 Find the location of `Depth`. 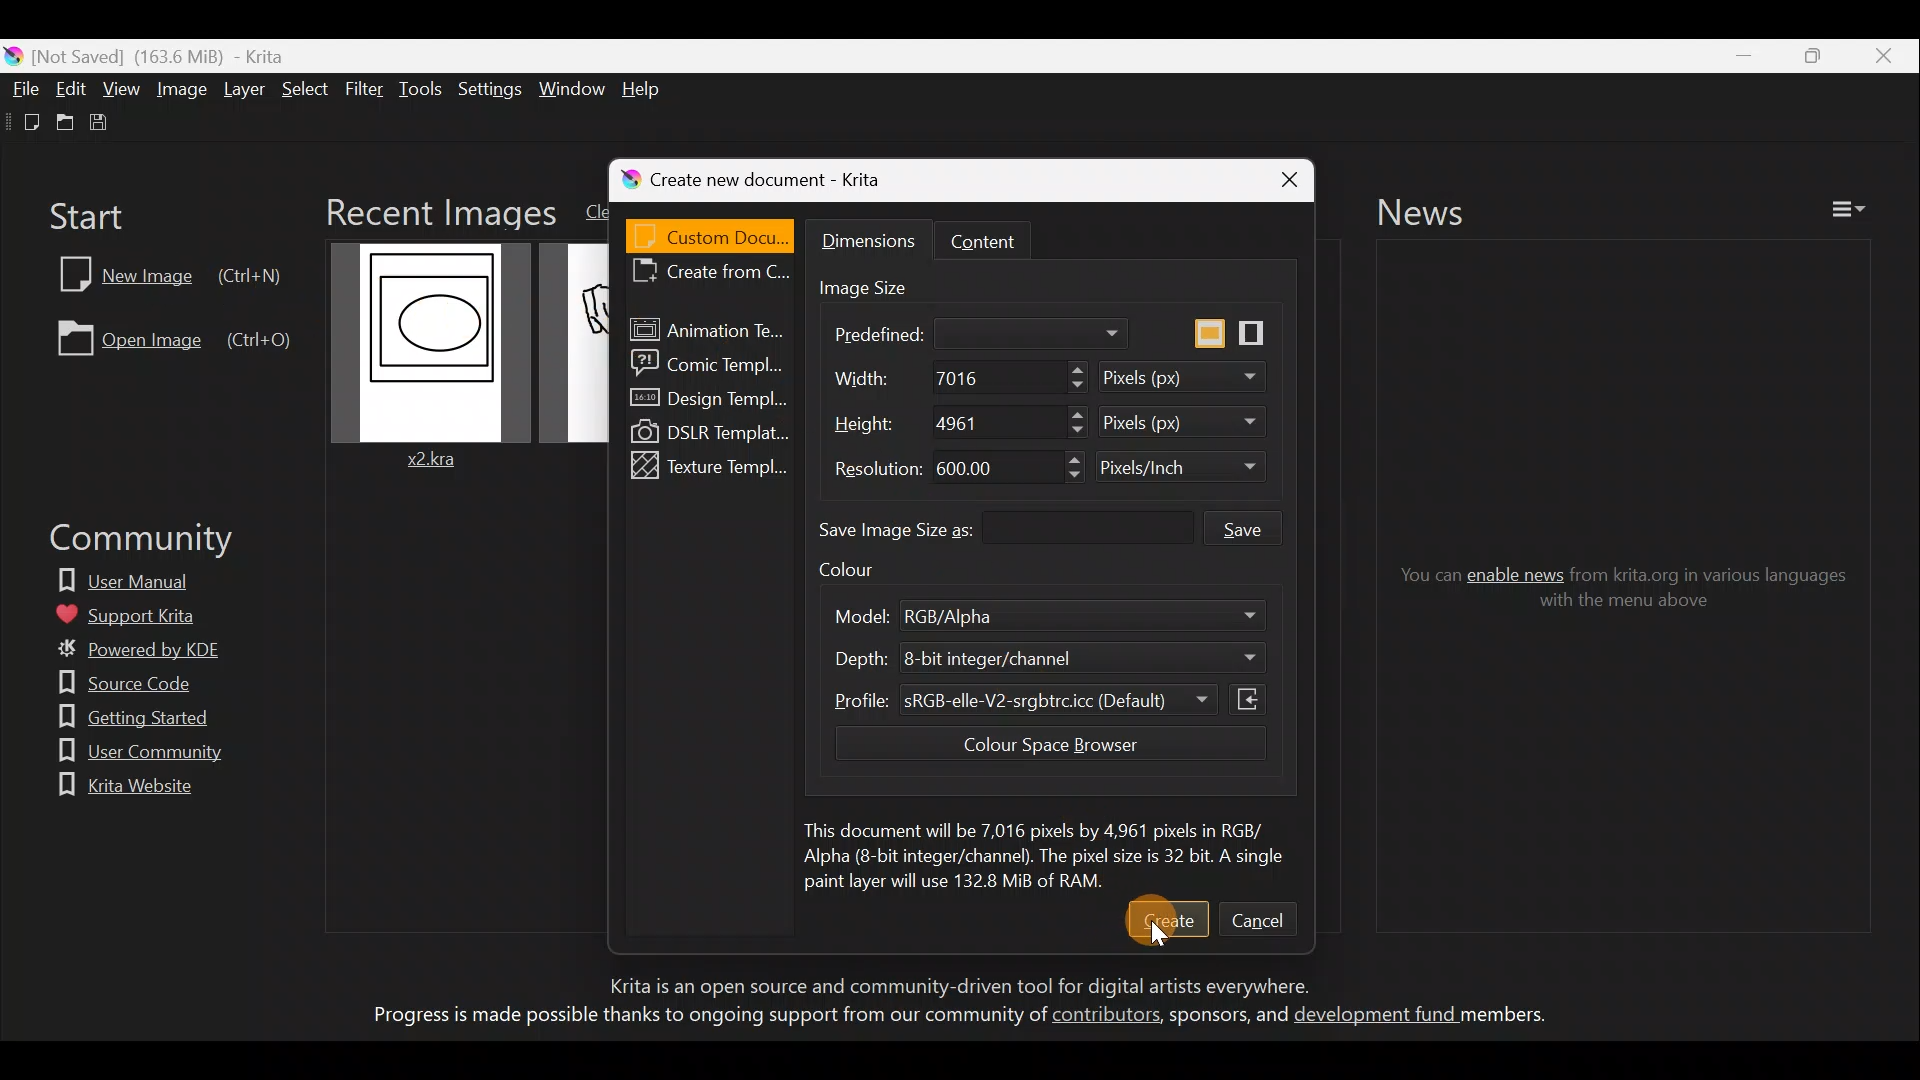

Depth is located at coordinates (852, 658).